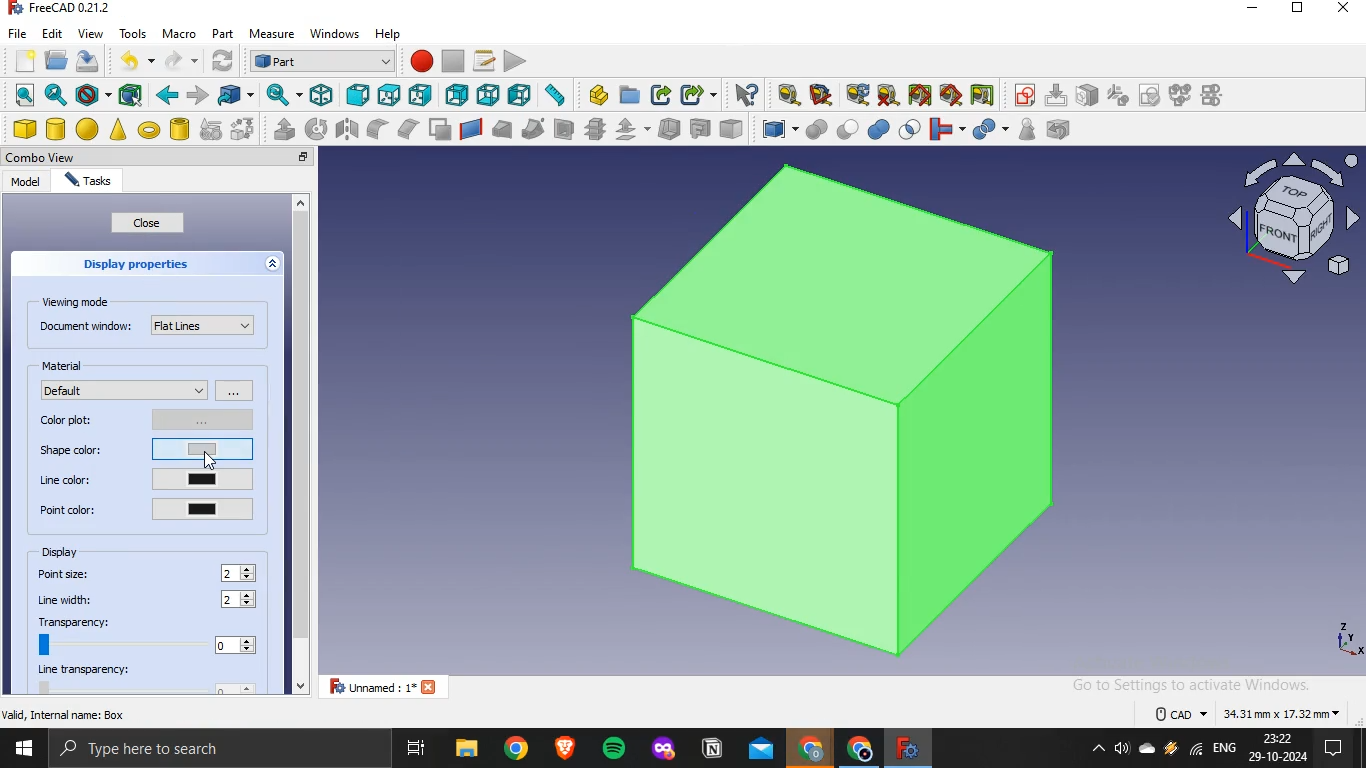 This screenshot has height=768, width=1366. I want to click on make link, so click(662, 95).